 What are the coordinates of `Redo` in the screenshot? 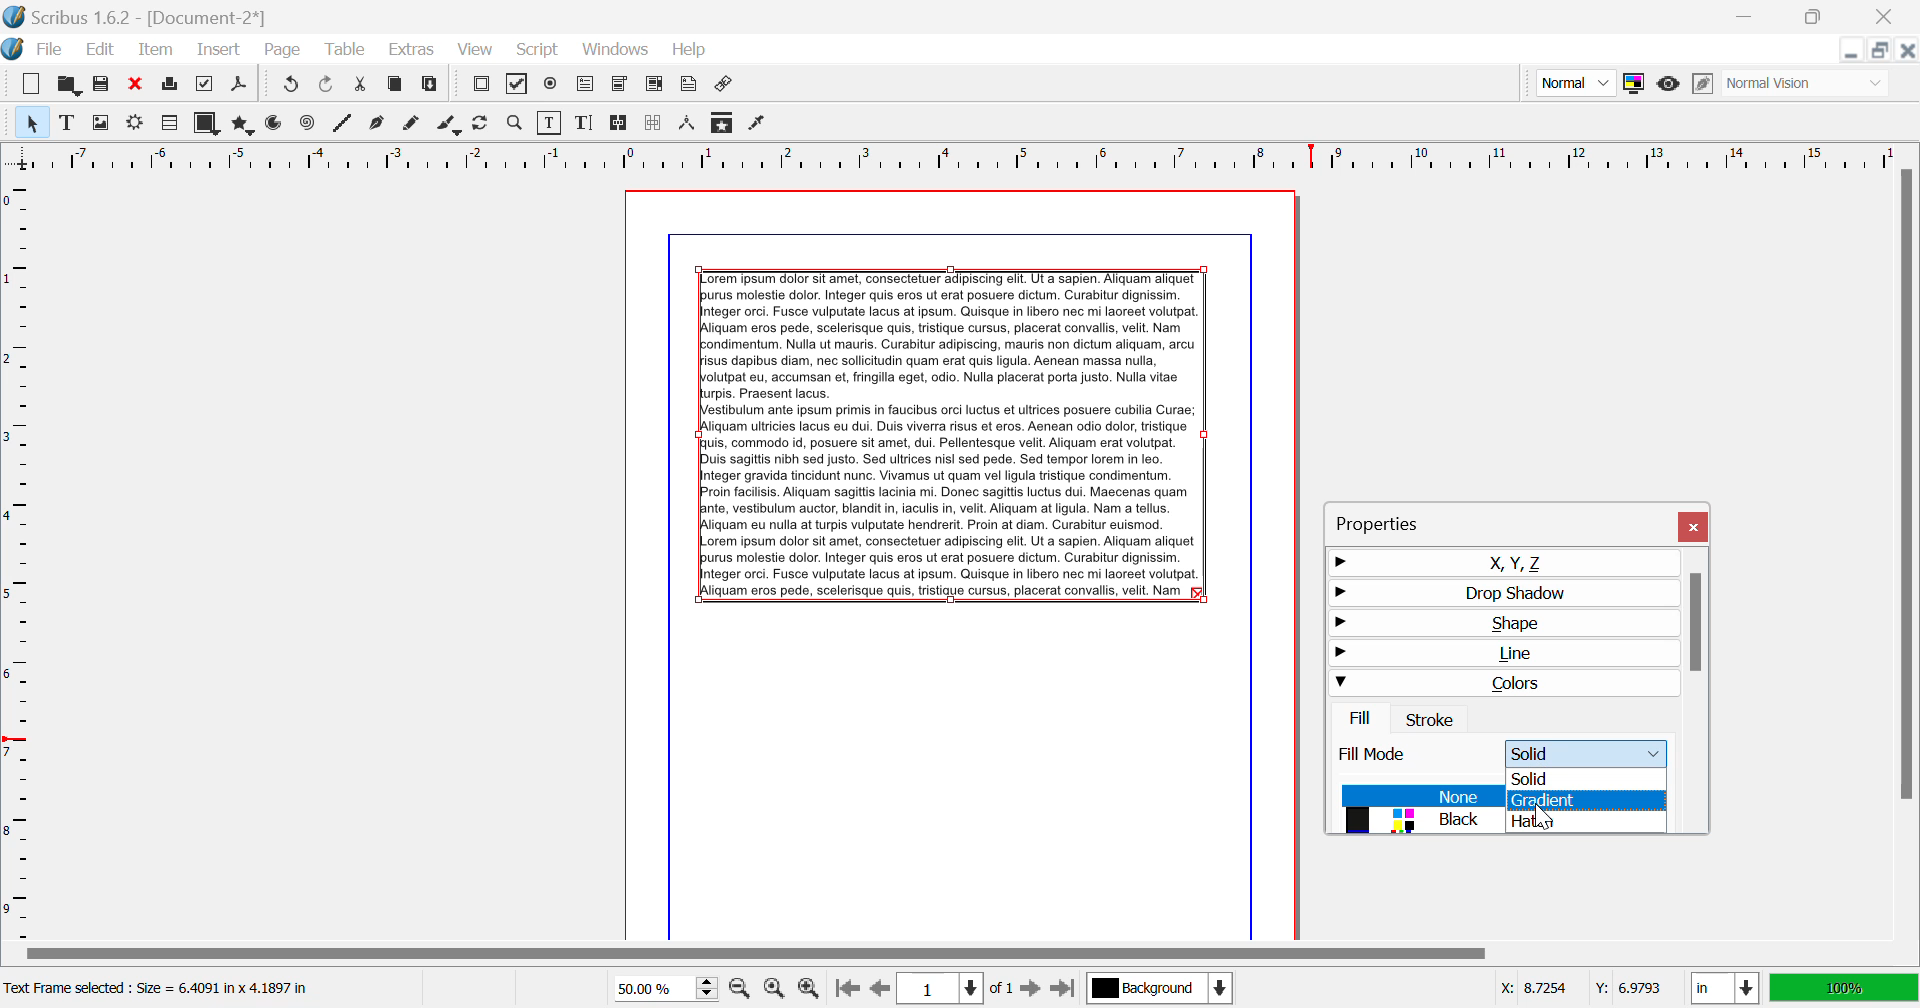 It's located at (288, 86).